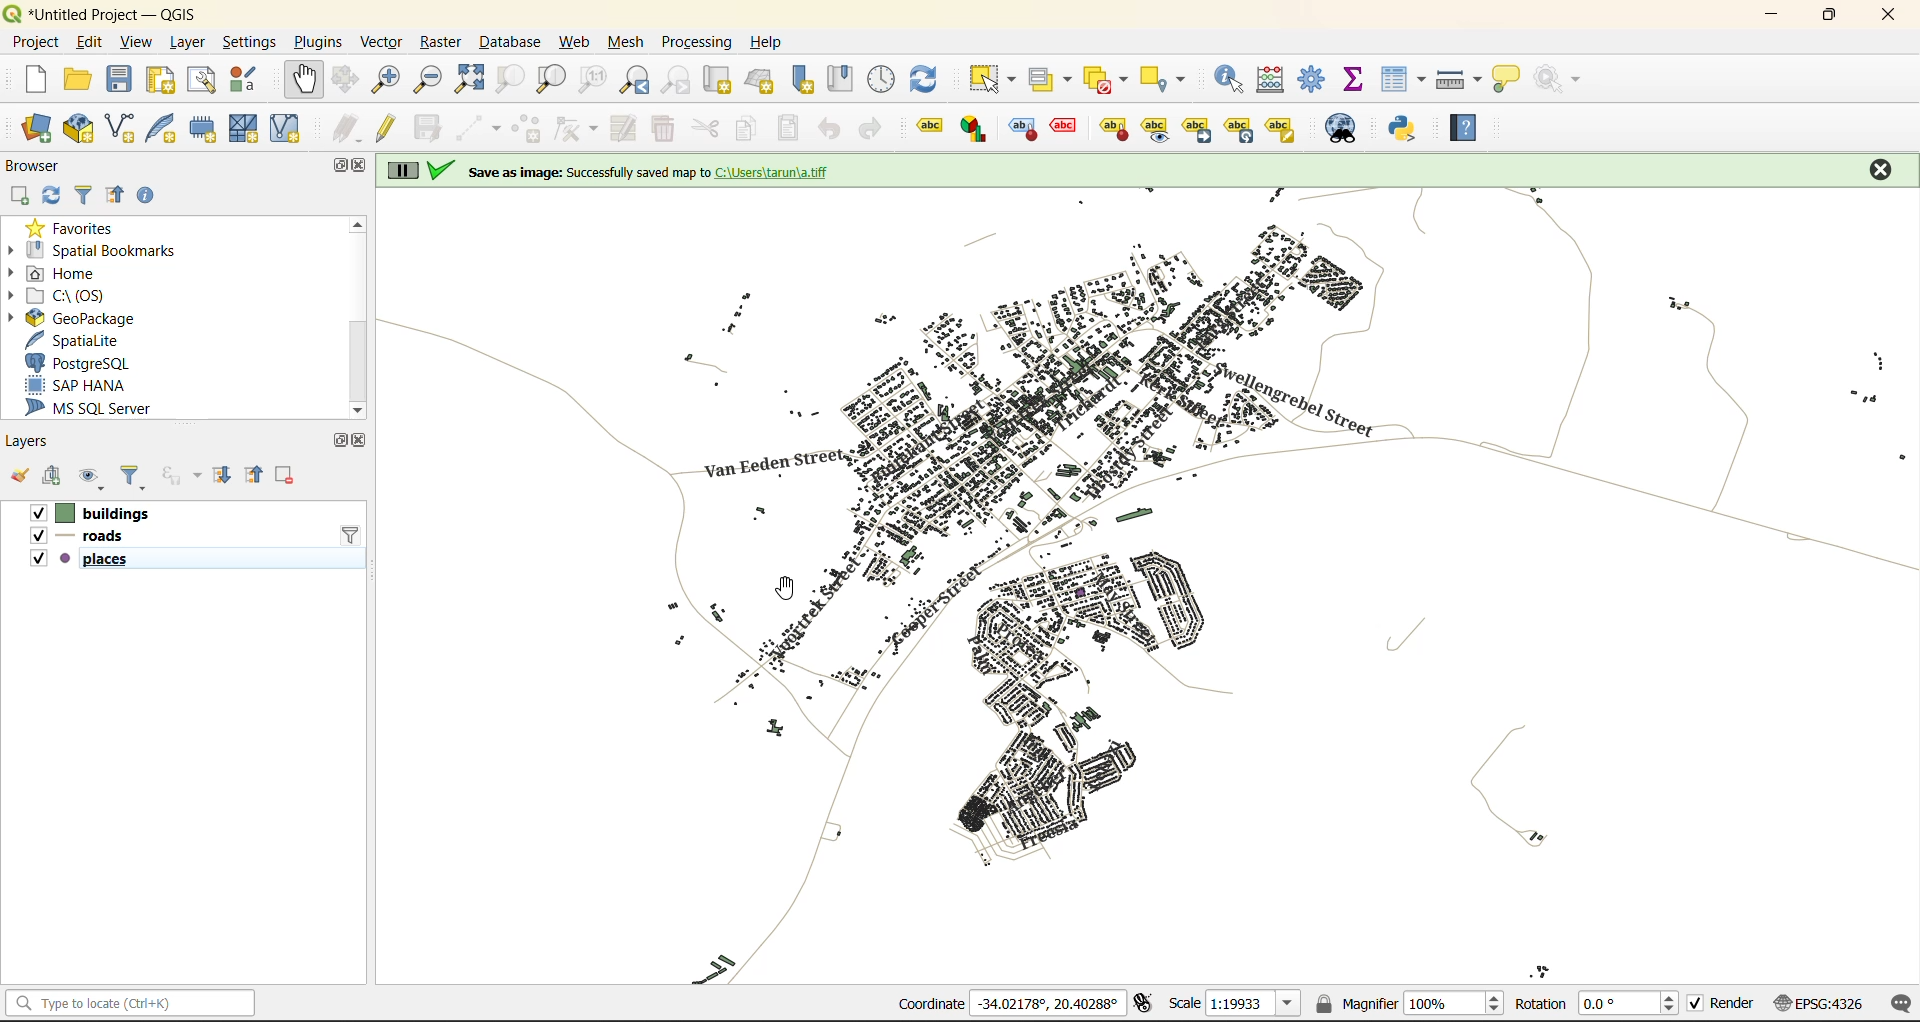 The height and width of the screenshot is (1022, 1920). Describe the element at coordinates (929, 80) in the screenshot. I see `refresh` at that location.